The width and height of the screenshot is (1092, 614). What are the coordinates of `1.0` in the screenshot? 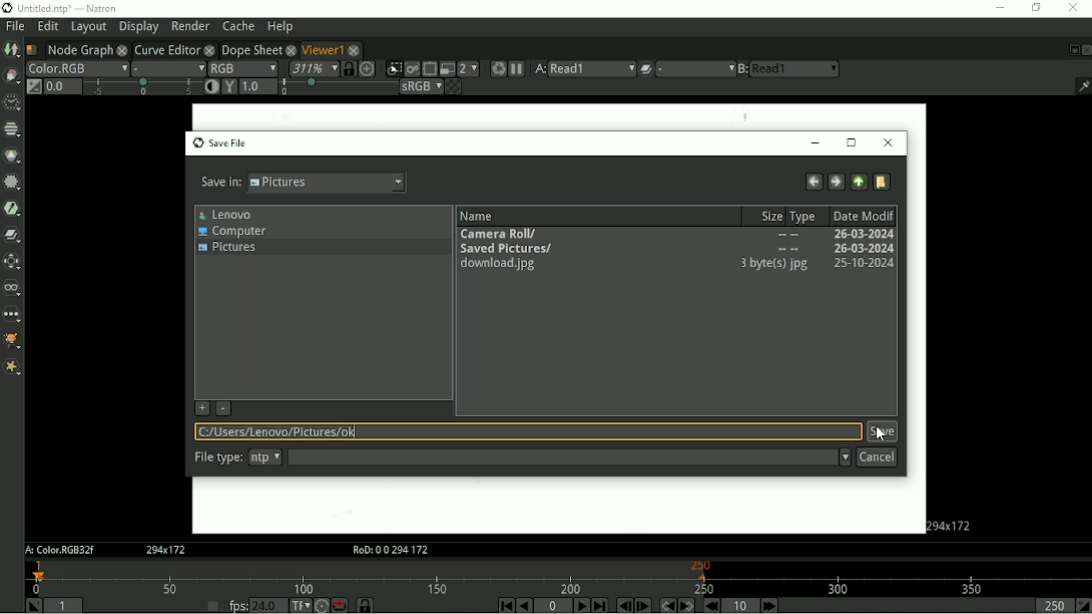 It's located at (258, 86).